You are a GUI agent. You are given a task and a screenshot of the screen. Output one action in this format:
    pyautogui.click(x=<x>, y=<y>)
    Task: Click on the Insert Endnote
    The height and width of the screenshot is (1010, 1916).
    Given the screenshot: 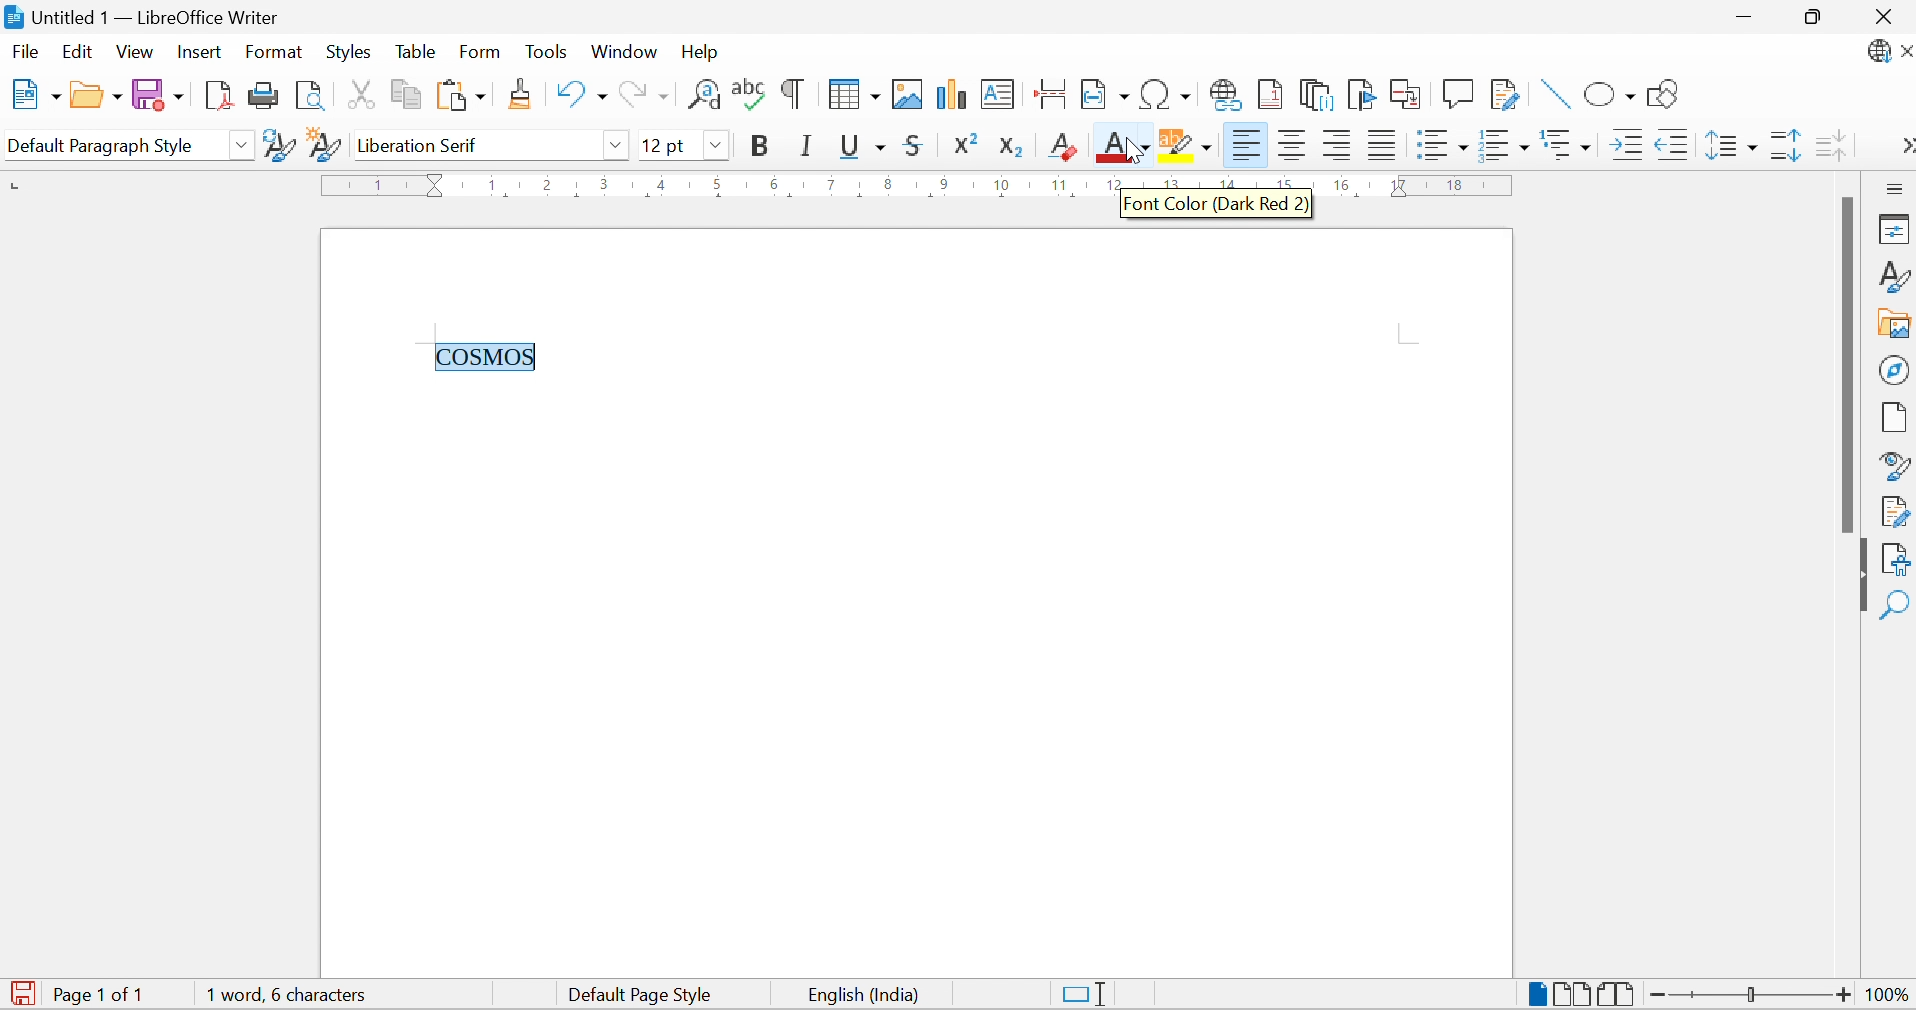 What is the action you would take?
    pyautogui.click(x=1317, y=94)
    